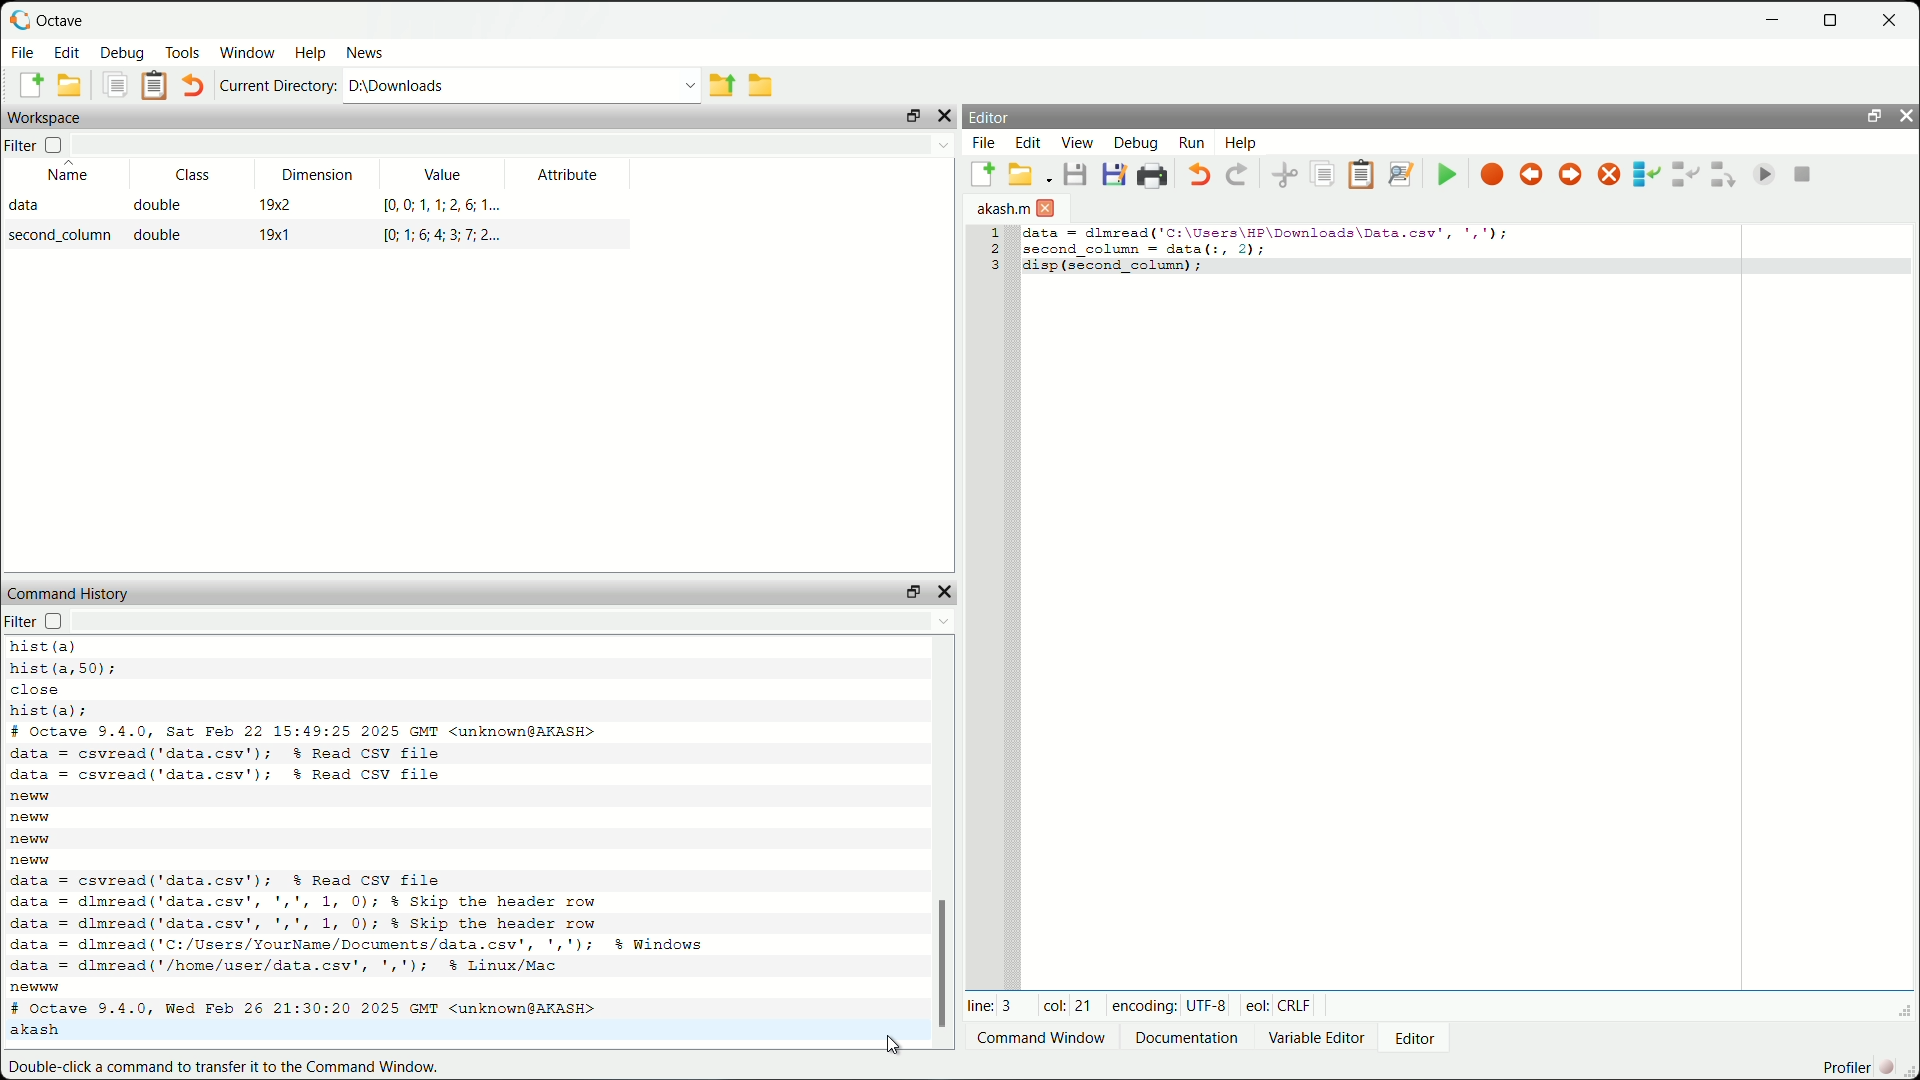 This screenshot has height=1080, width=1920. What do you see at coordinates (1103, 211) in the screenshot?
I see `close` at bounding box center [1103, 211].